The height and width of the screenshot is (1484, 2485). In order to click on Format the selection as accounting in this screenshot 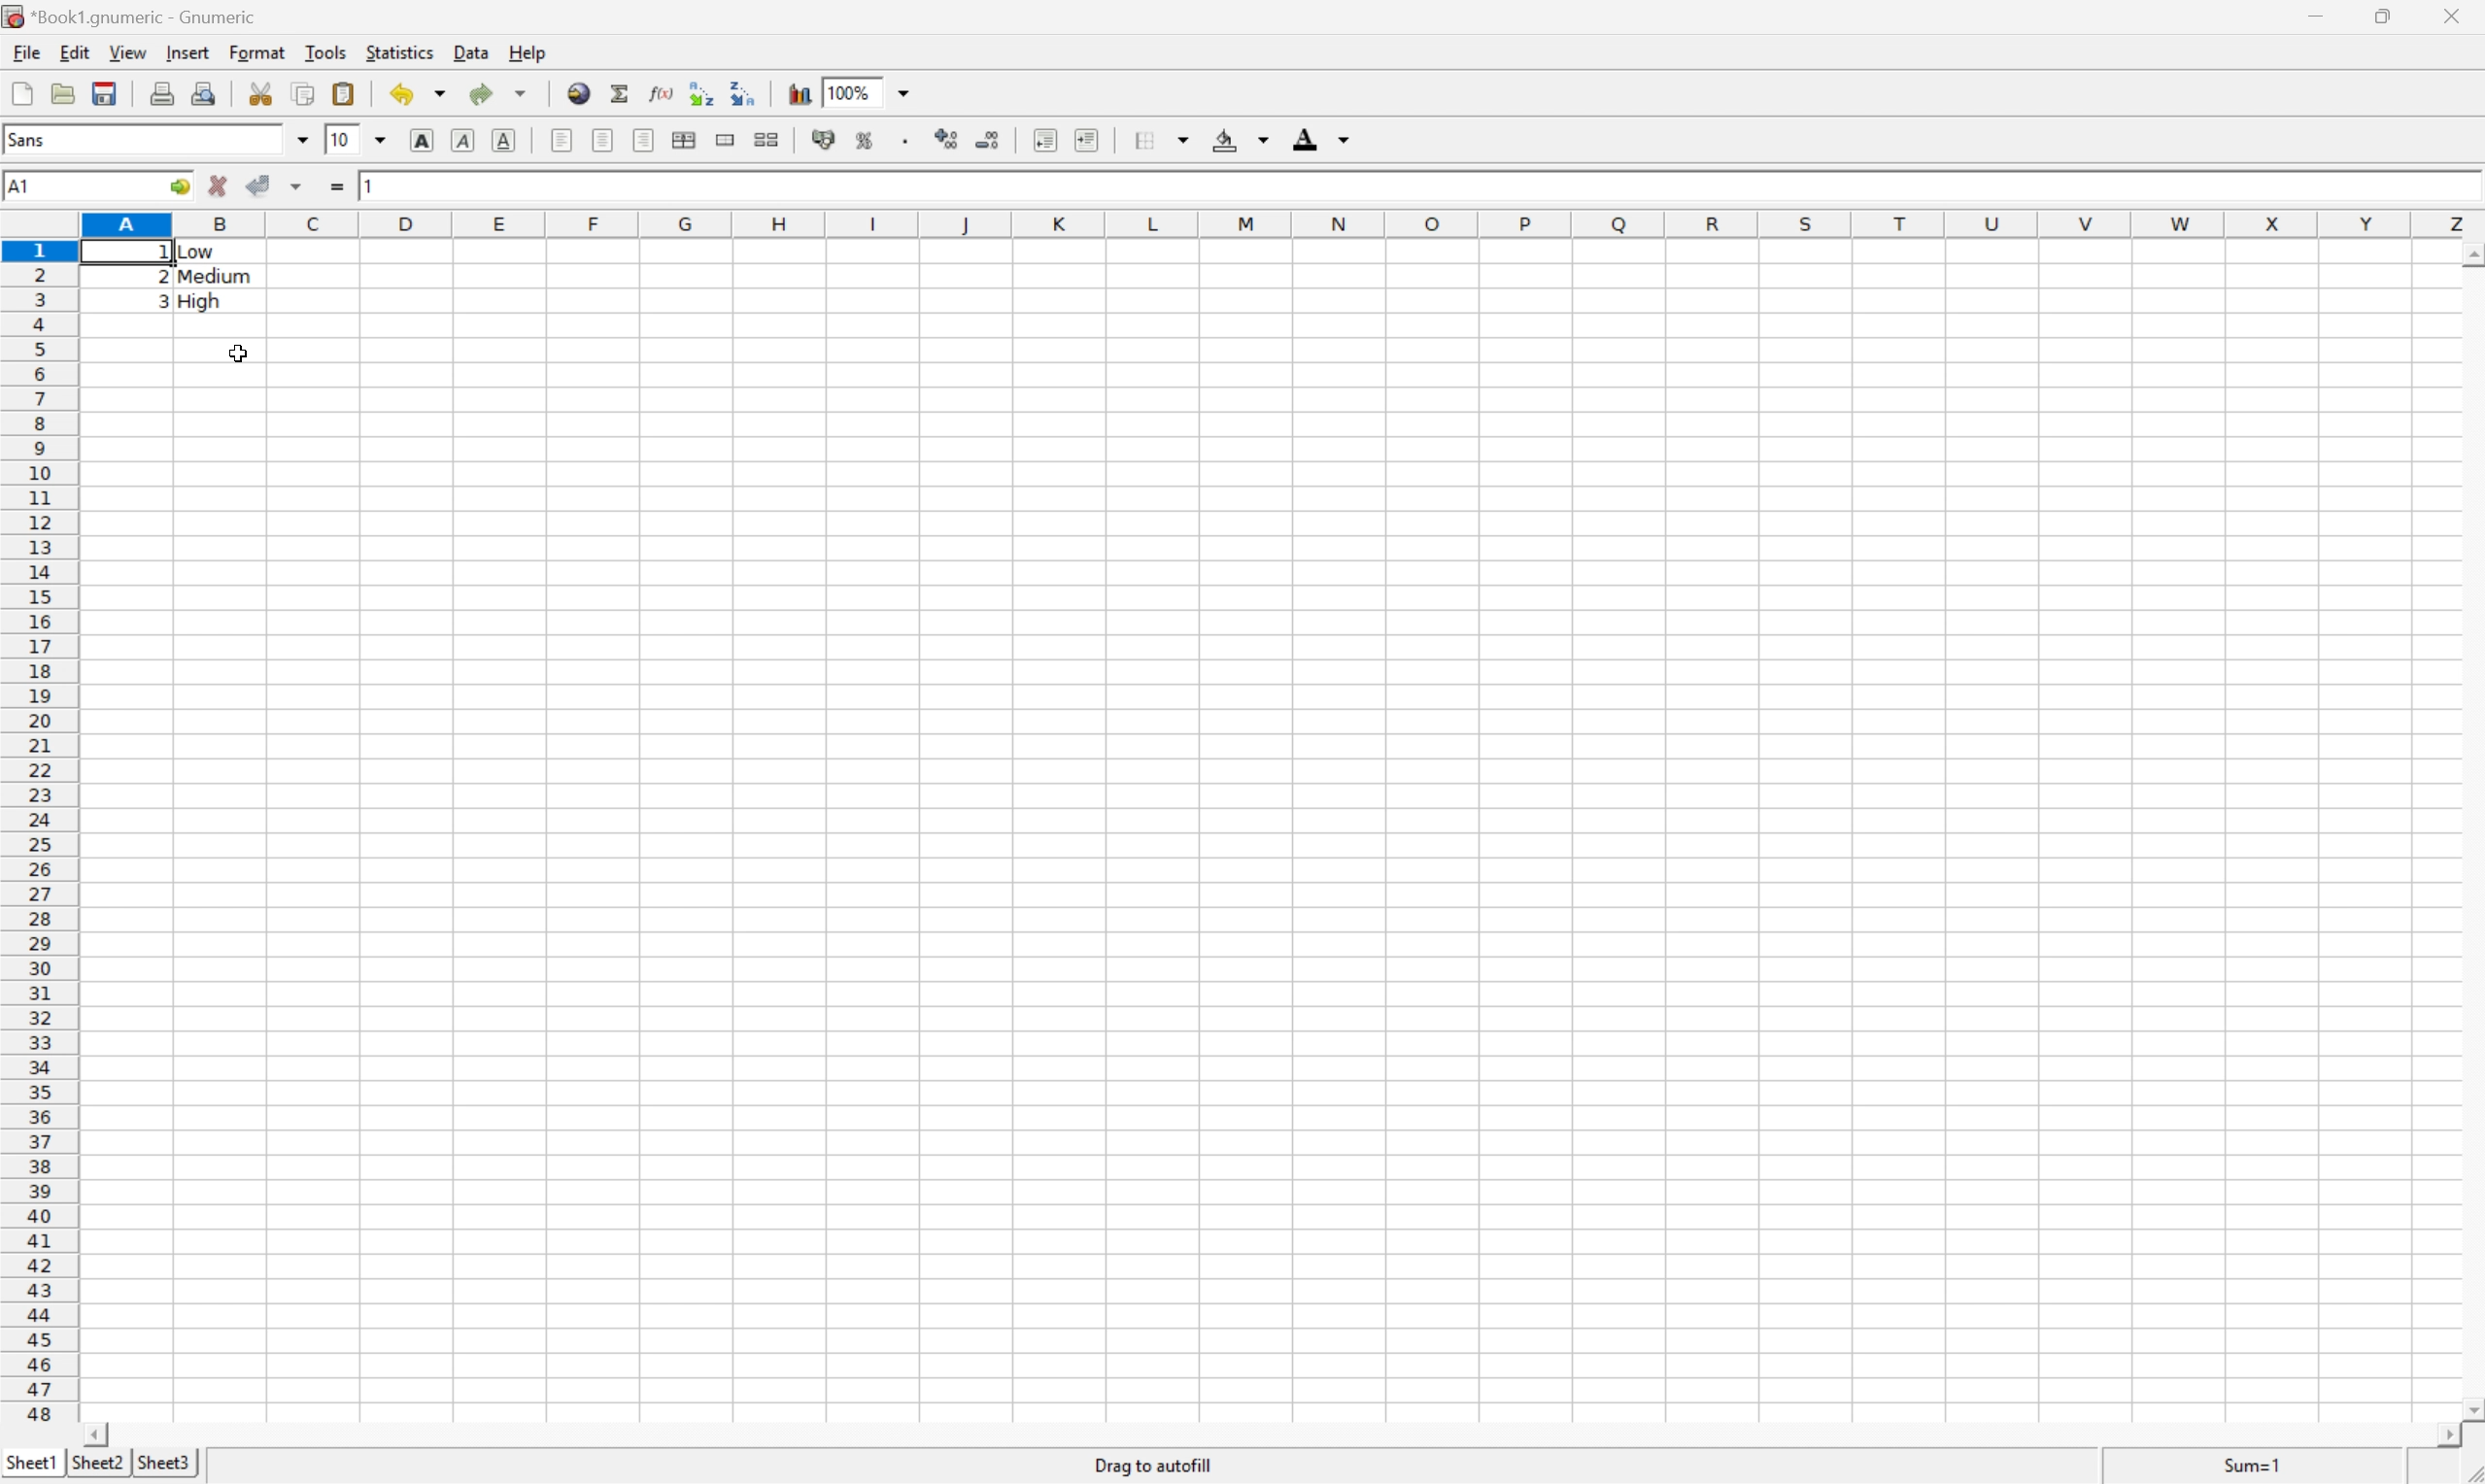, I will do `click(822, 140)`.